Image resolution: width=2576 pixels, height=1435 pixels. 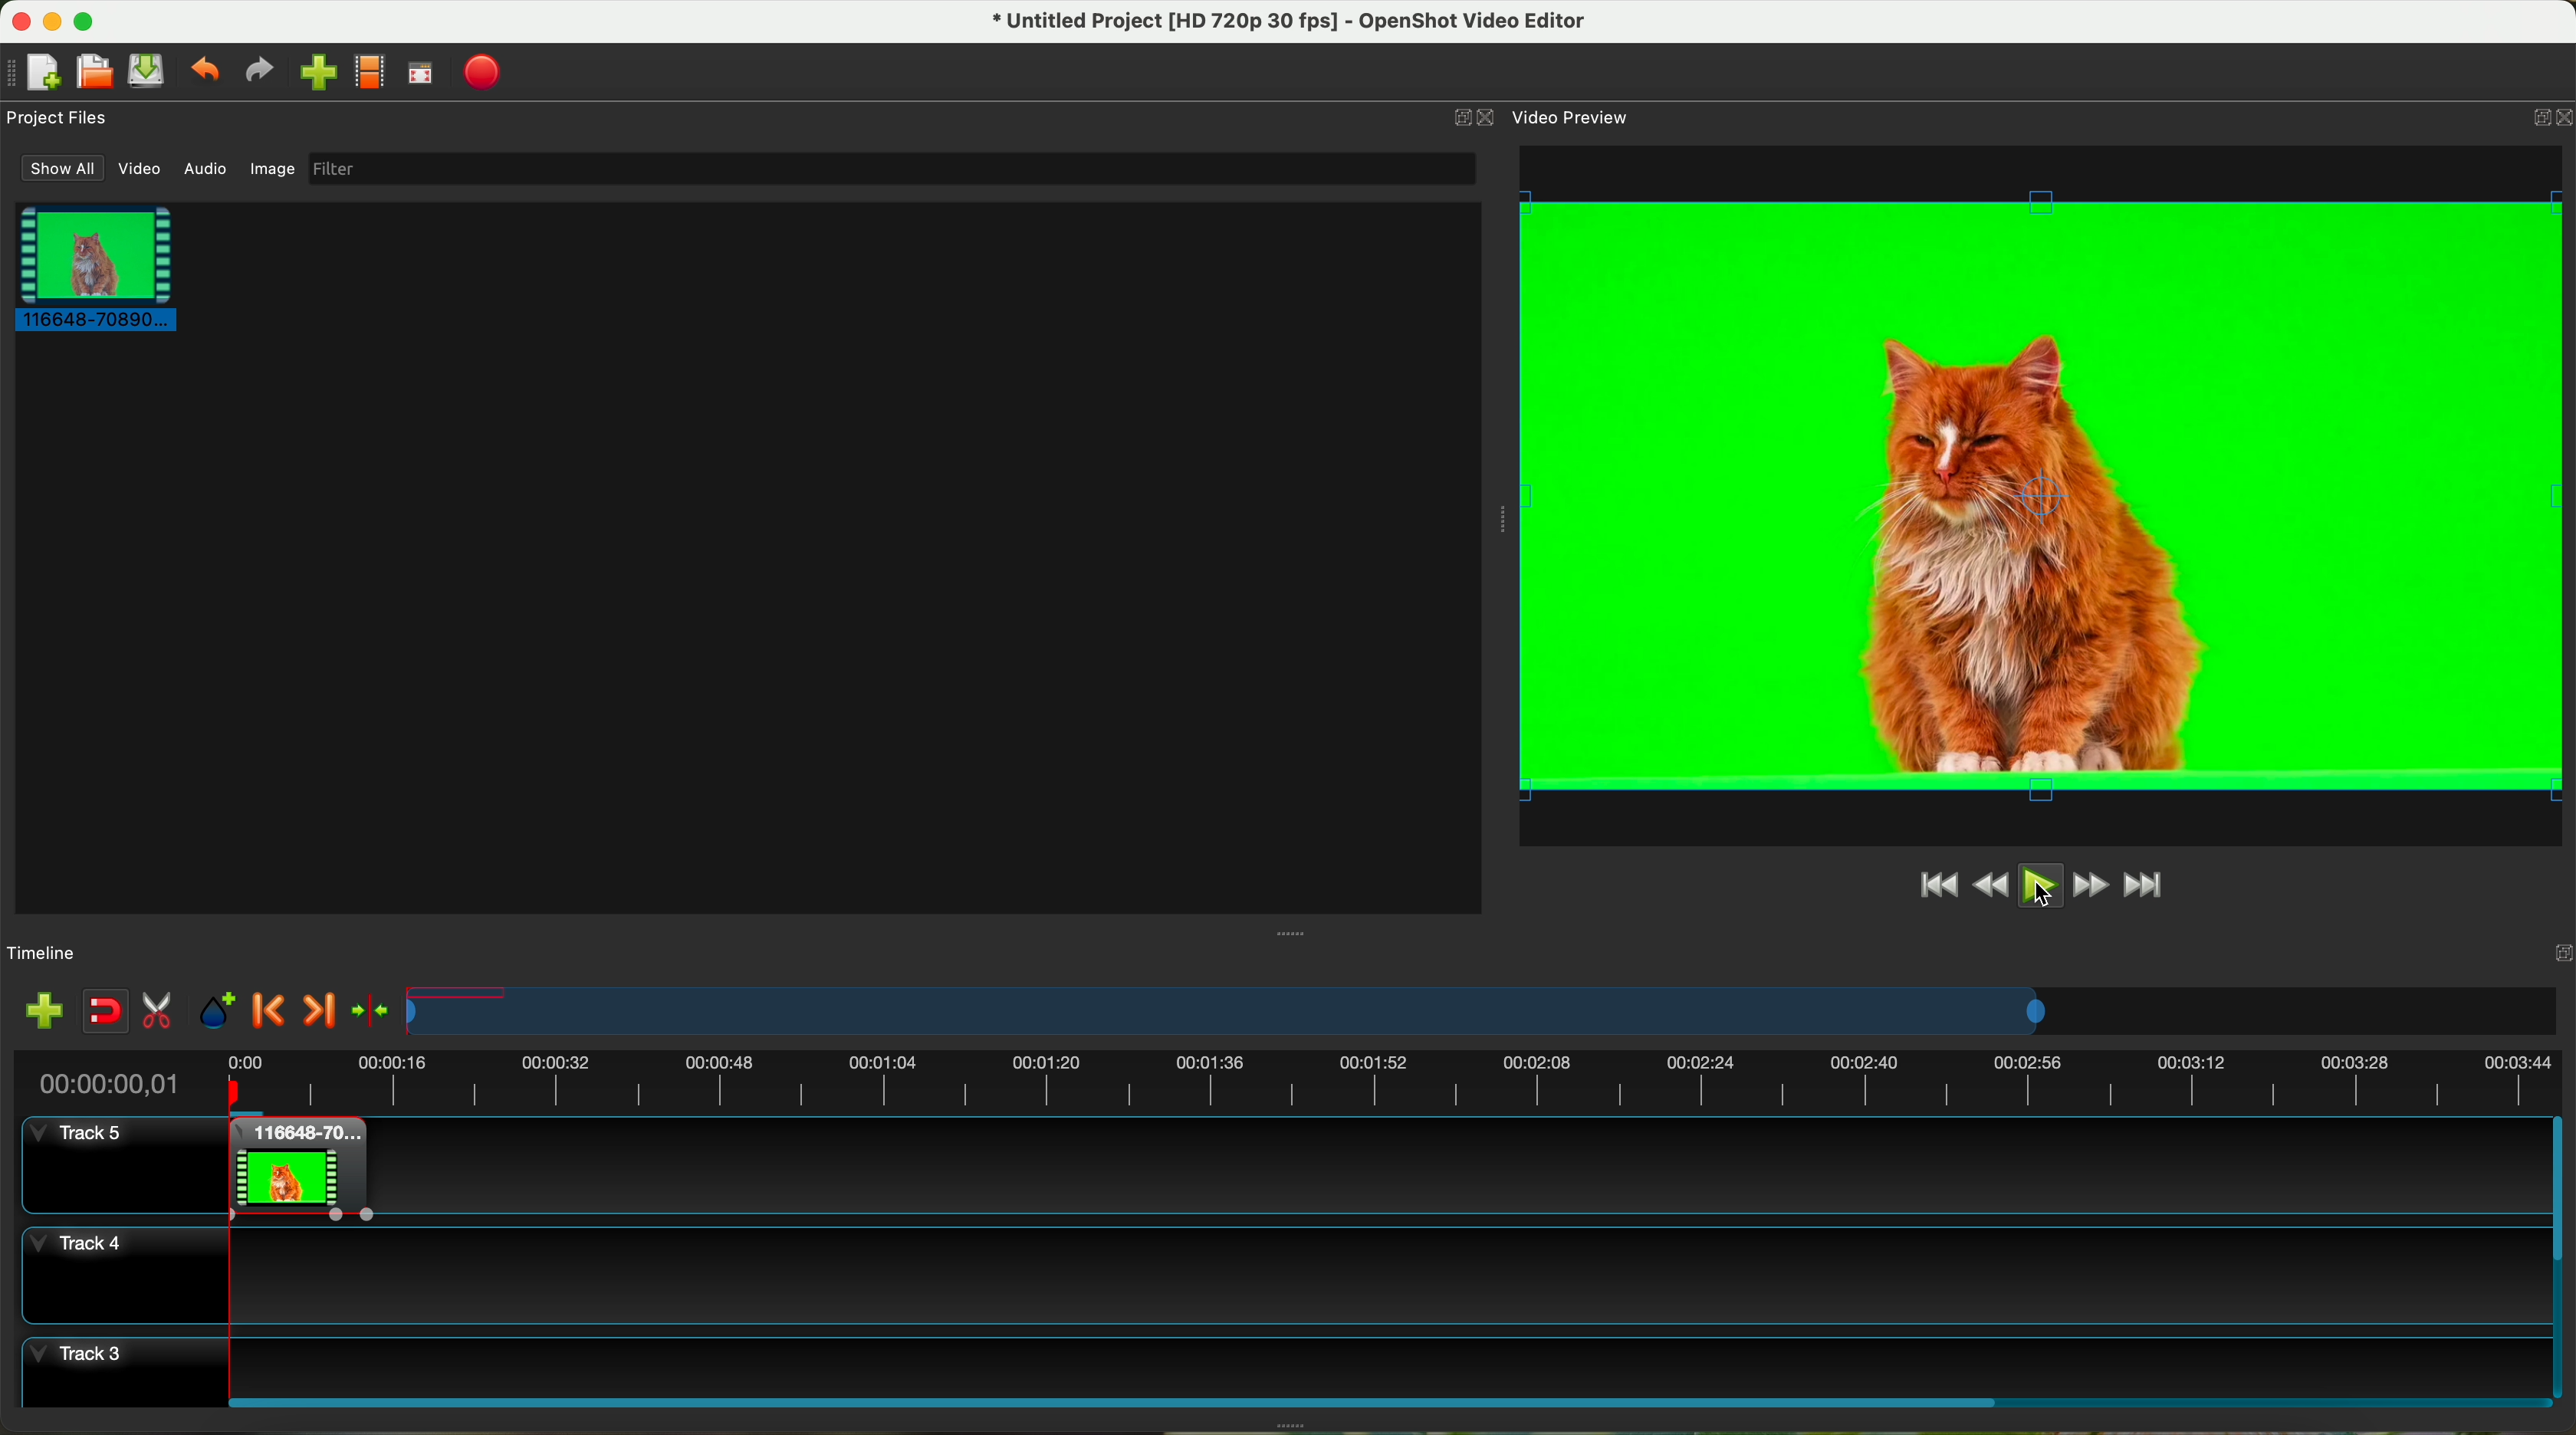 I want to click on jump to end, so click(x=2146, y=887).